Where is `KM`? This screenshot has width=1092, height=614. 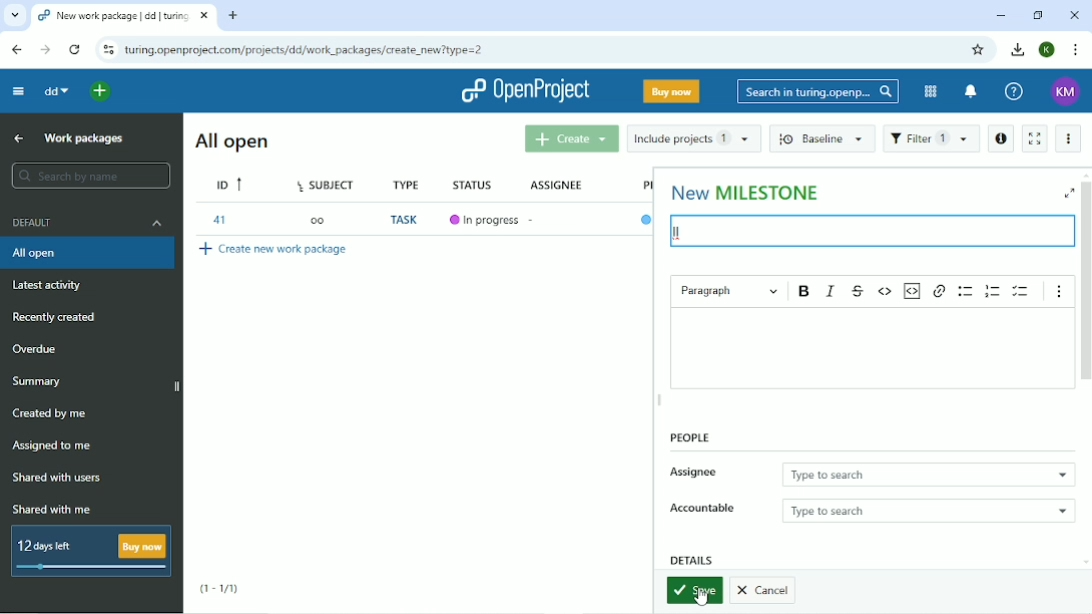
KM is located at coordinates (1065, 92).